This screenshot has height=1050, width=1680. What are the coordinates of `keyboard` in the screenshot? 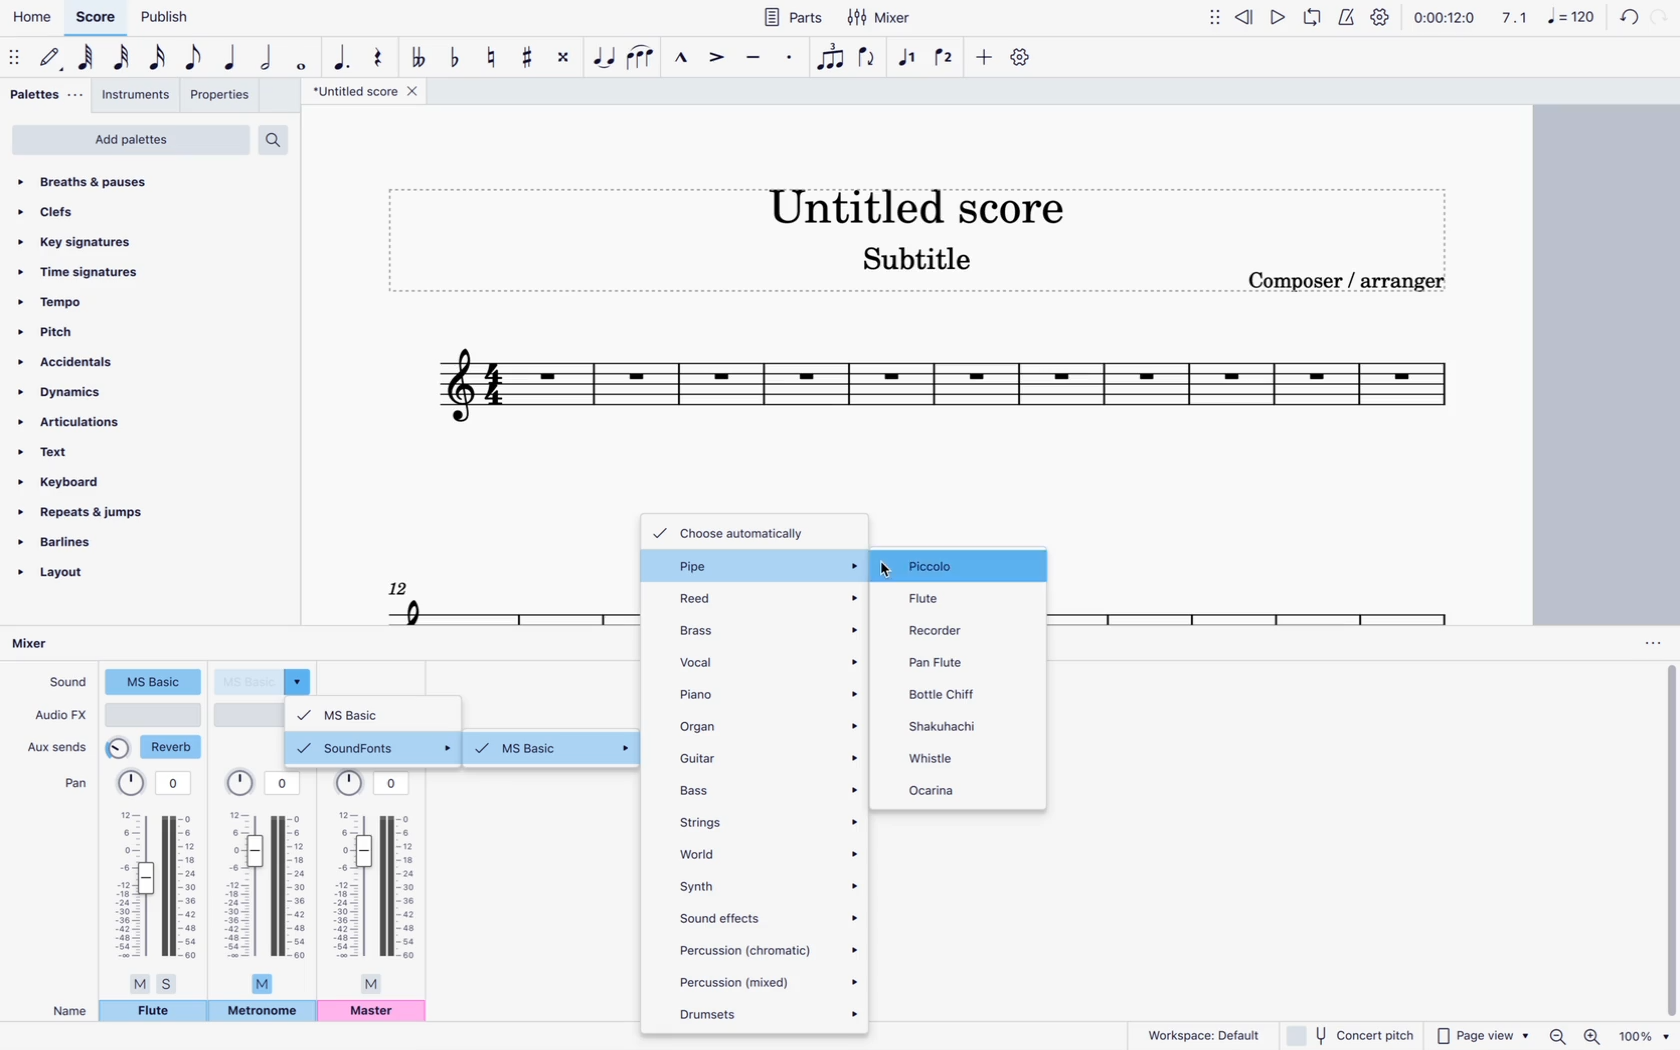 It's located at (114, 482).